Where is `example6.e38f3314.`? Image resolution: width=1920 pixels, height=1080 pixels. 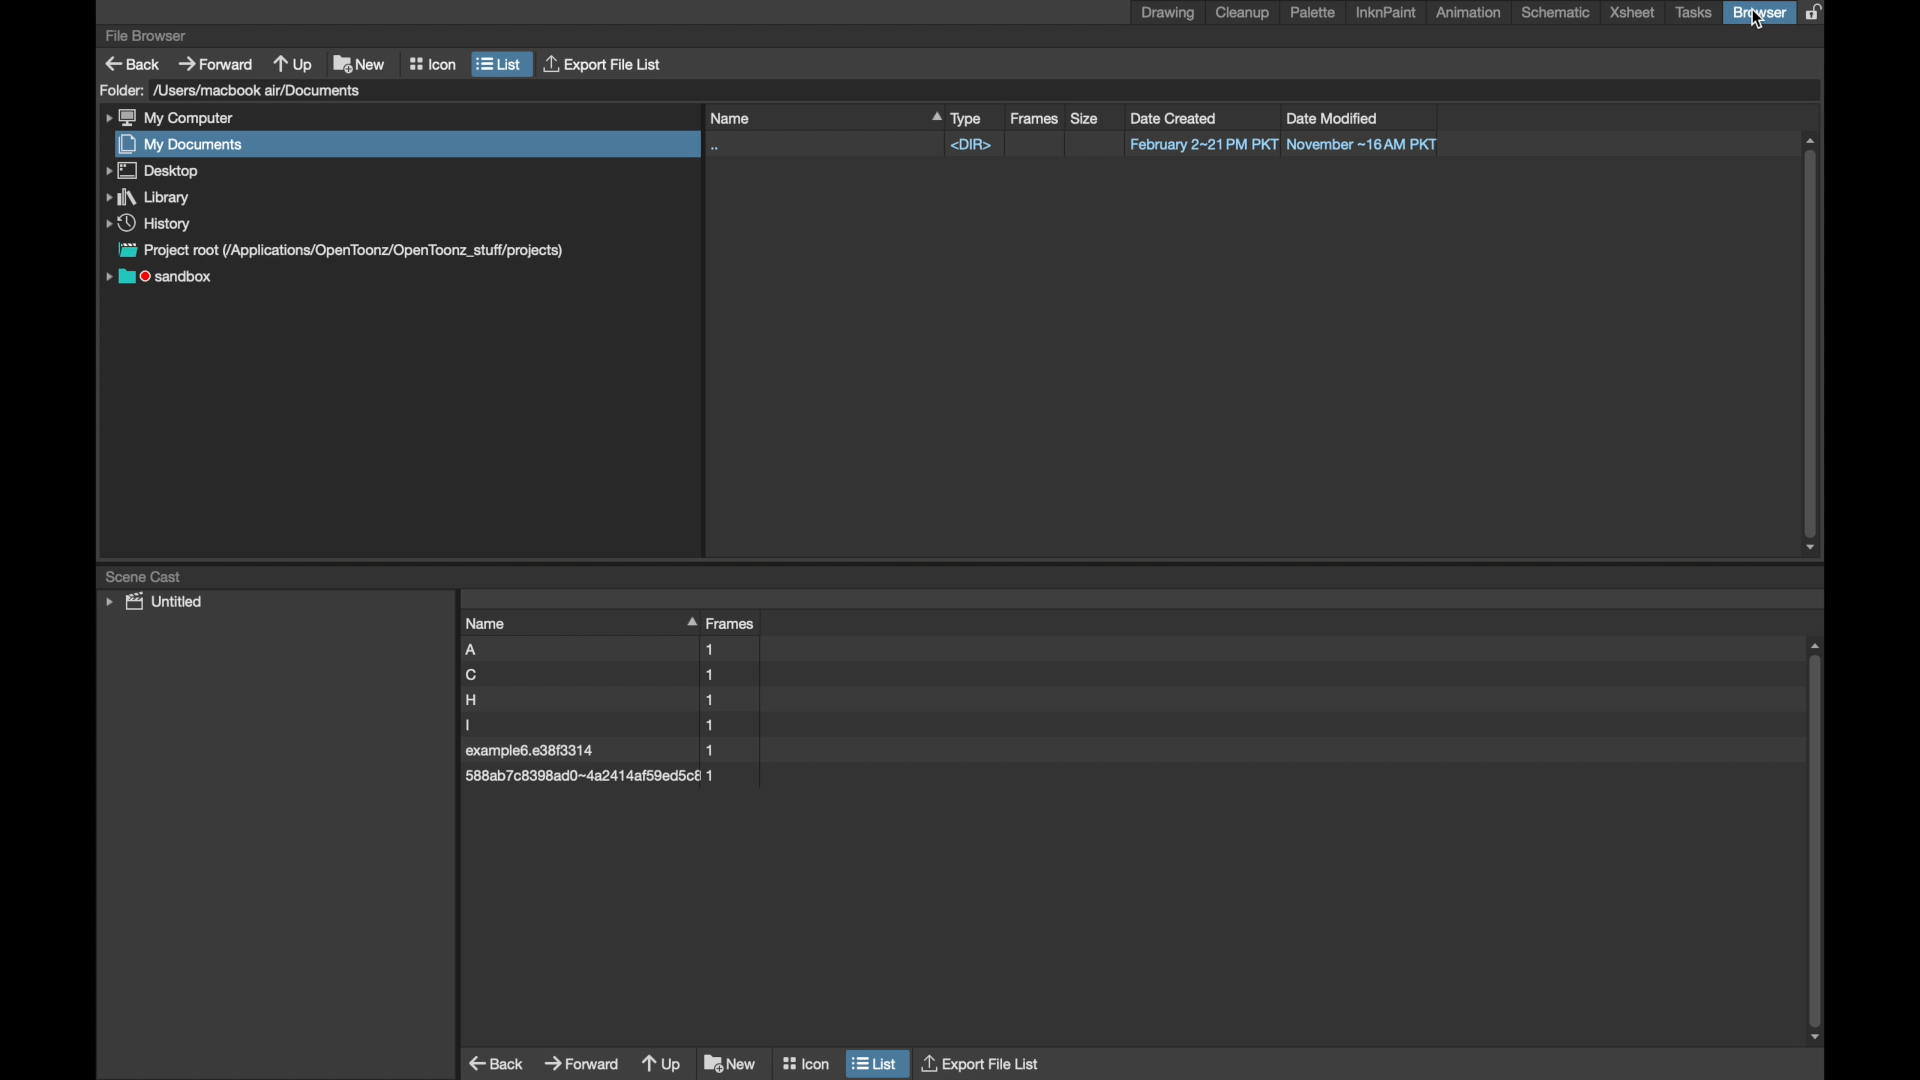 example6.e38f3314. is located at coordinates (535, 750).